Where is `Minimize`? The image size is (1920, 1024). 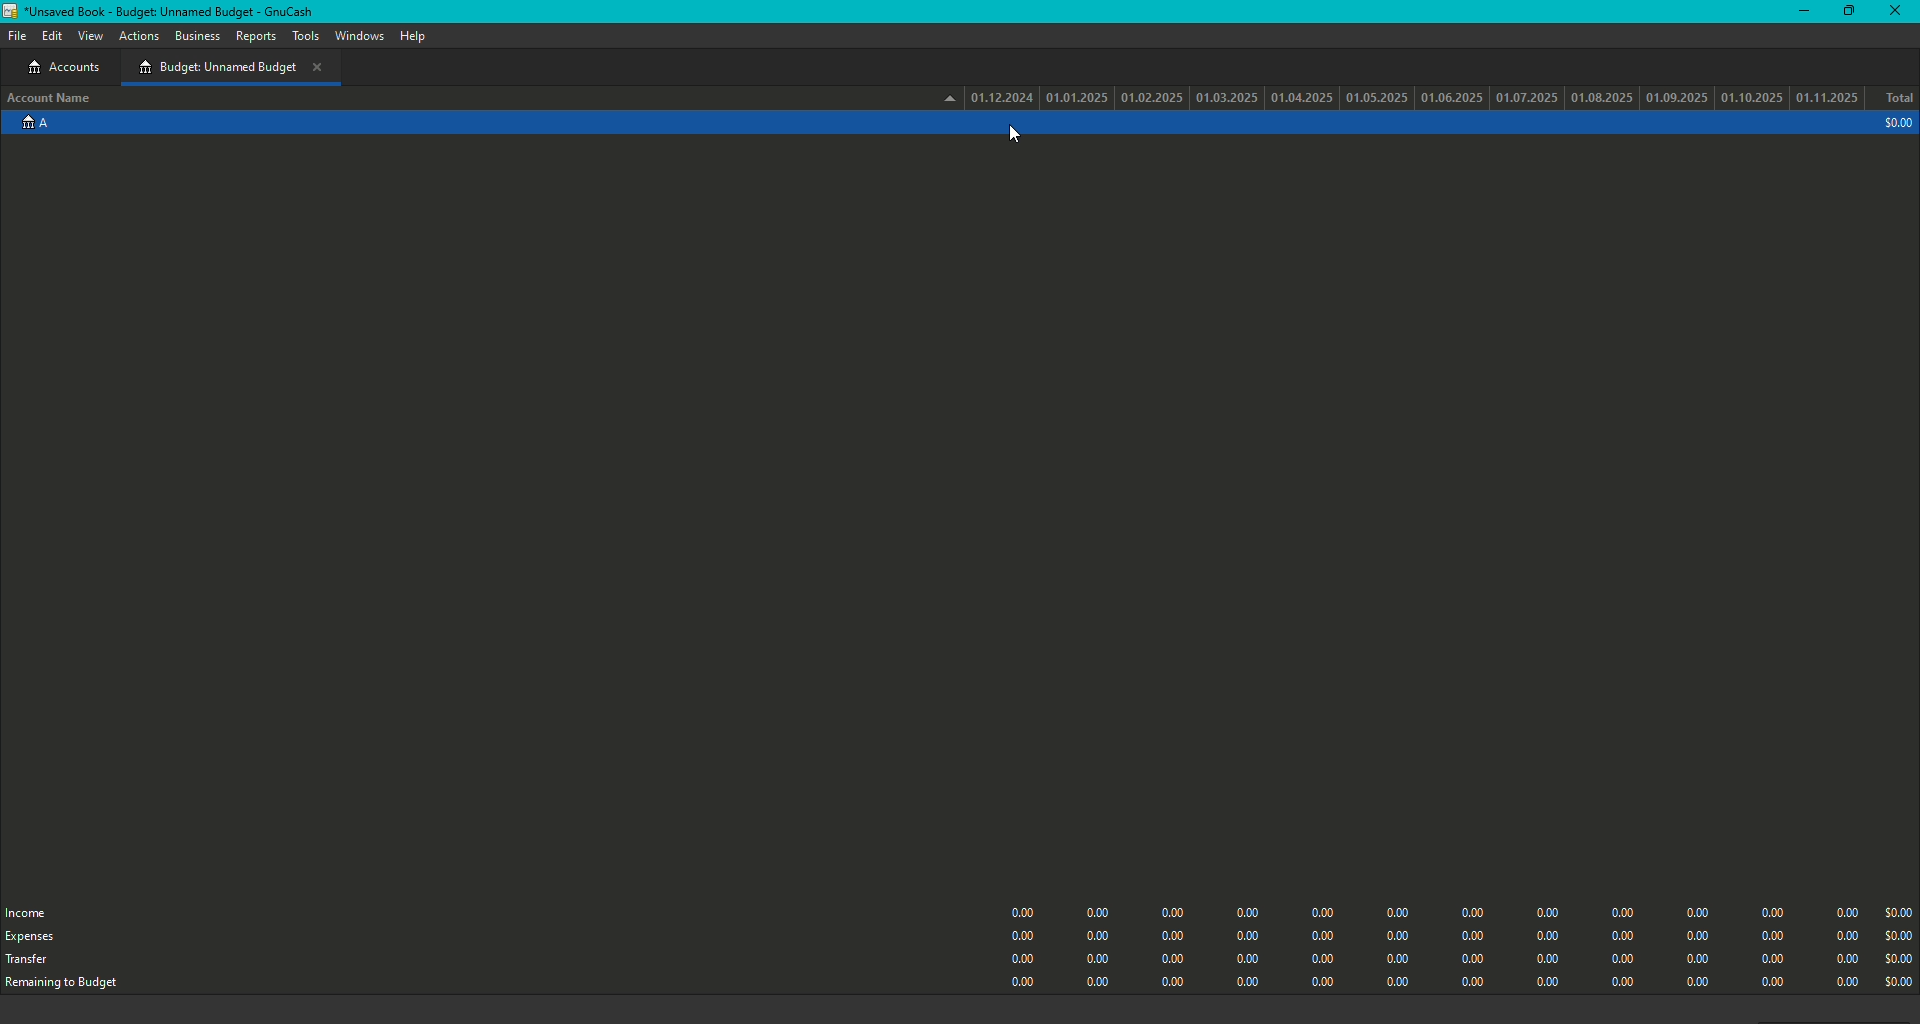 Minimize is located at coordinates (1799, 10).